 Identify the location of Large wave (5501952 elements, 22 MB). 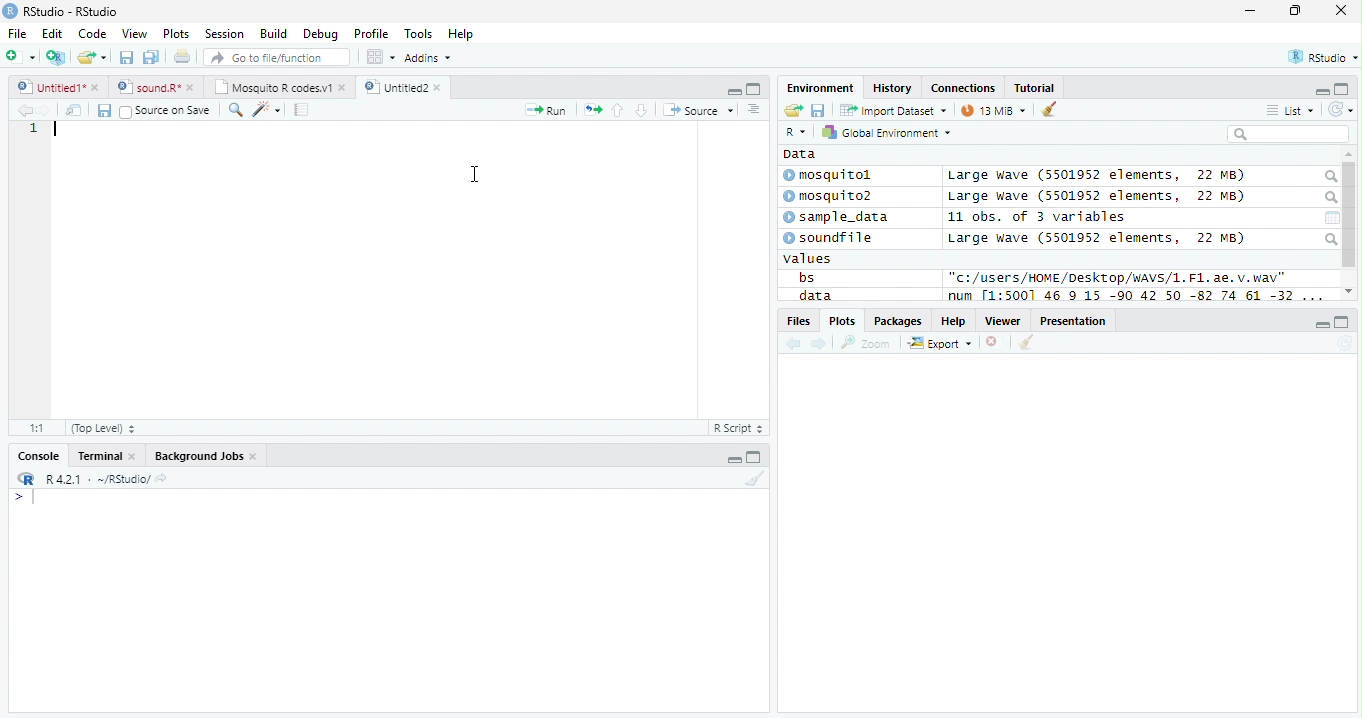
(1100, 197).